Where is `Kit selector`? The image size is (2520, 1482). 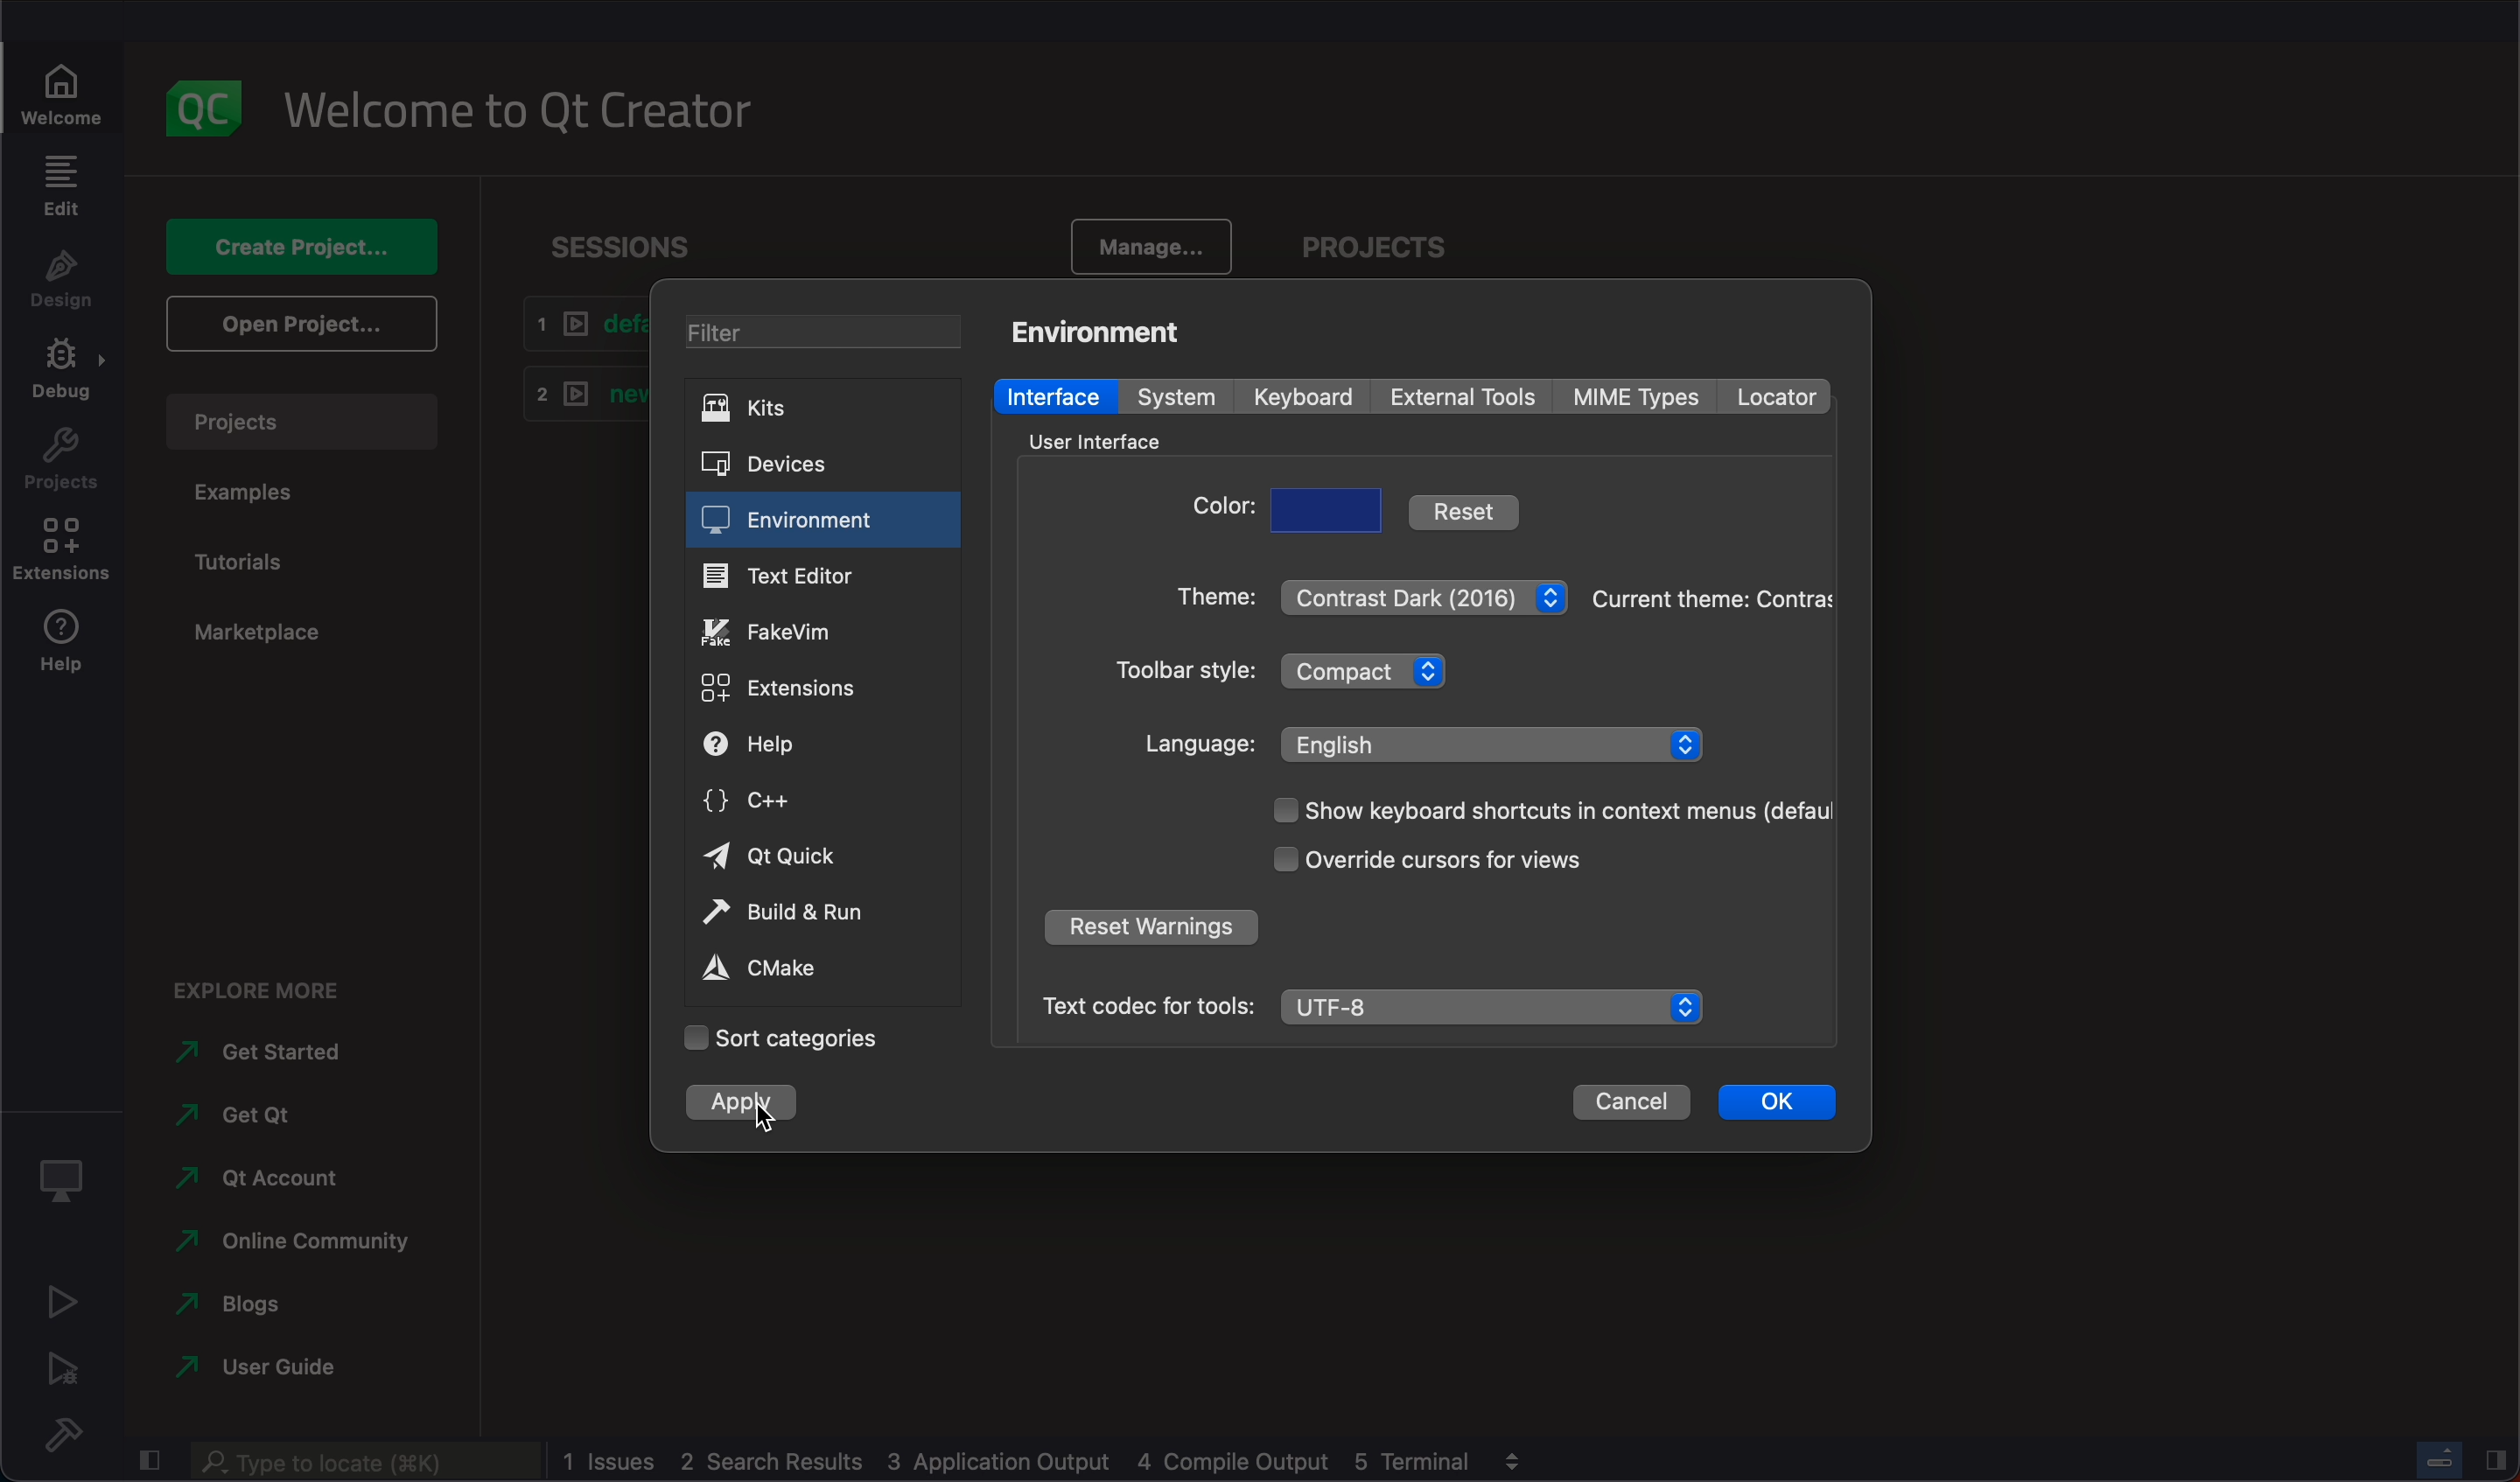 Kit selector is located at coordinates (60, 1173).